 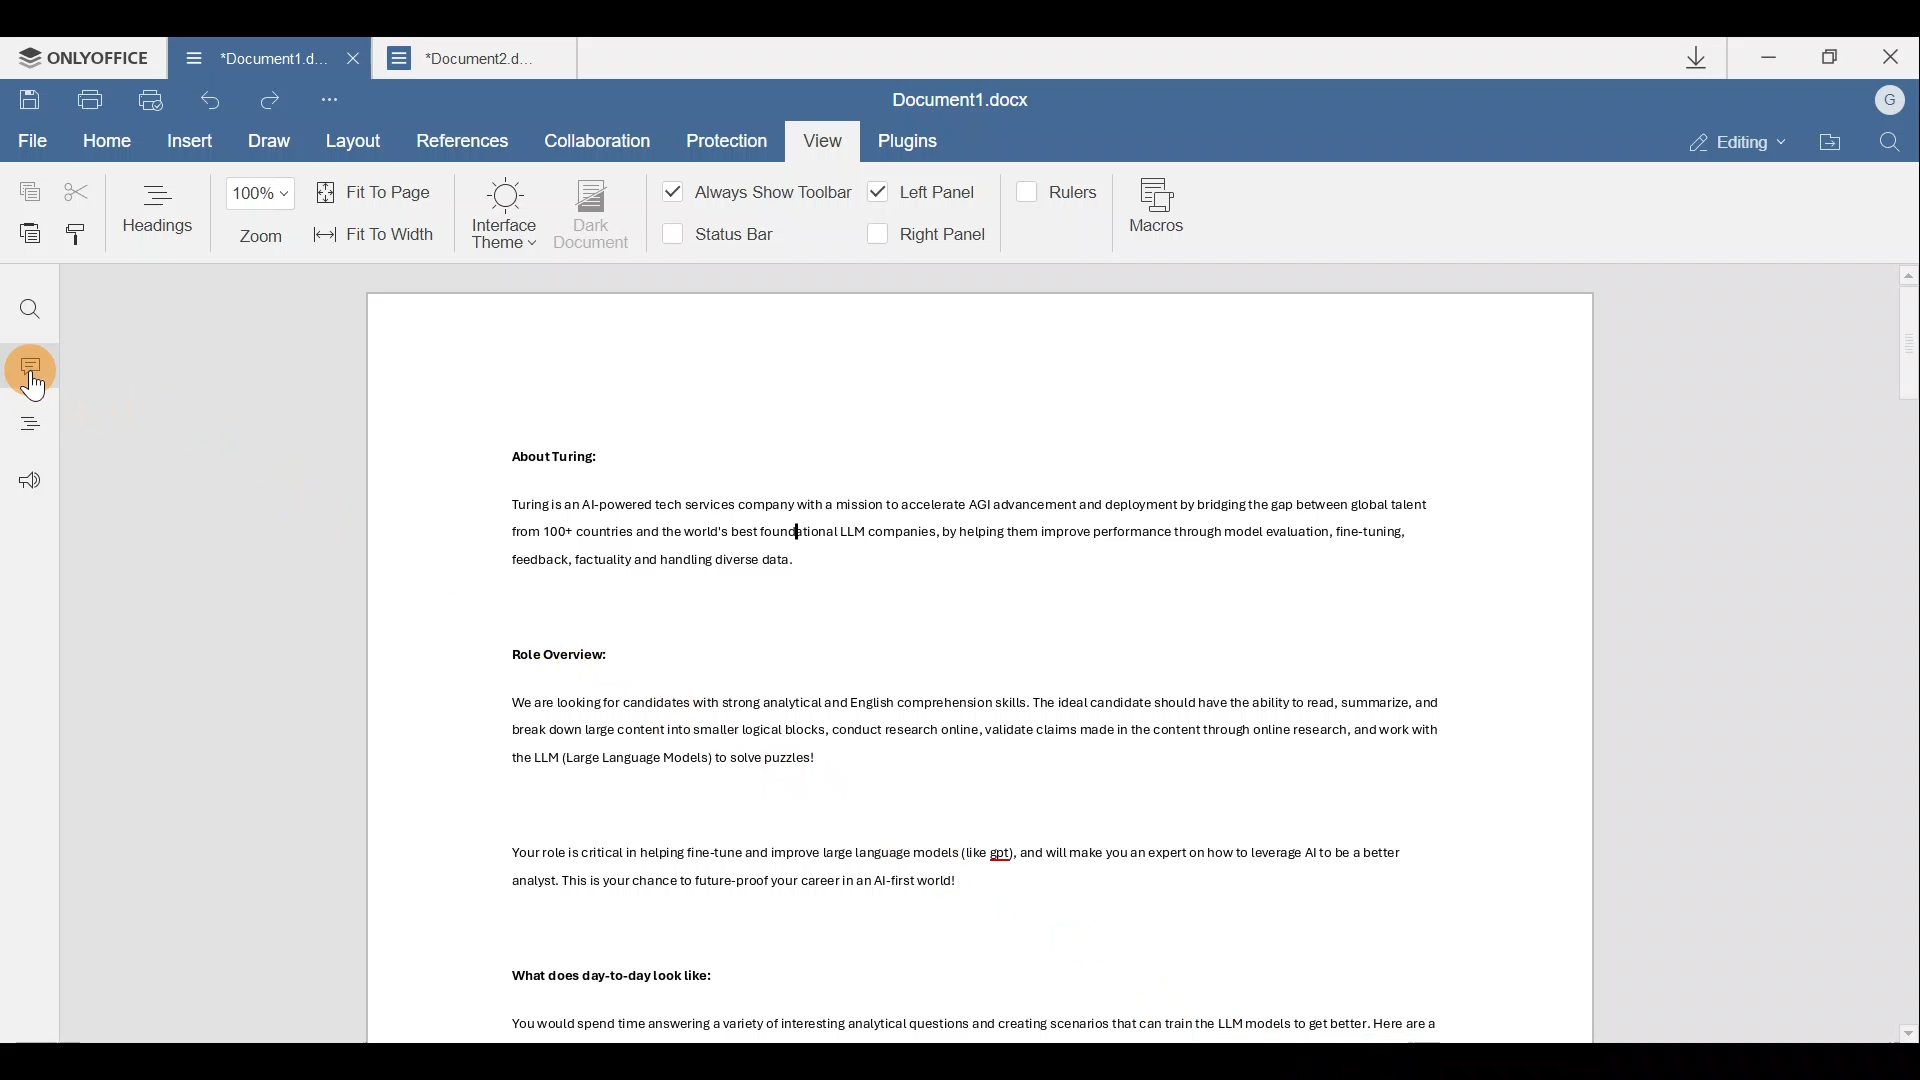 What do you see at coordinates (1771, 56) in the screenshot?
I see `Minimize` at bounding box center [1771, 56].